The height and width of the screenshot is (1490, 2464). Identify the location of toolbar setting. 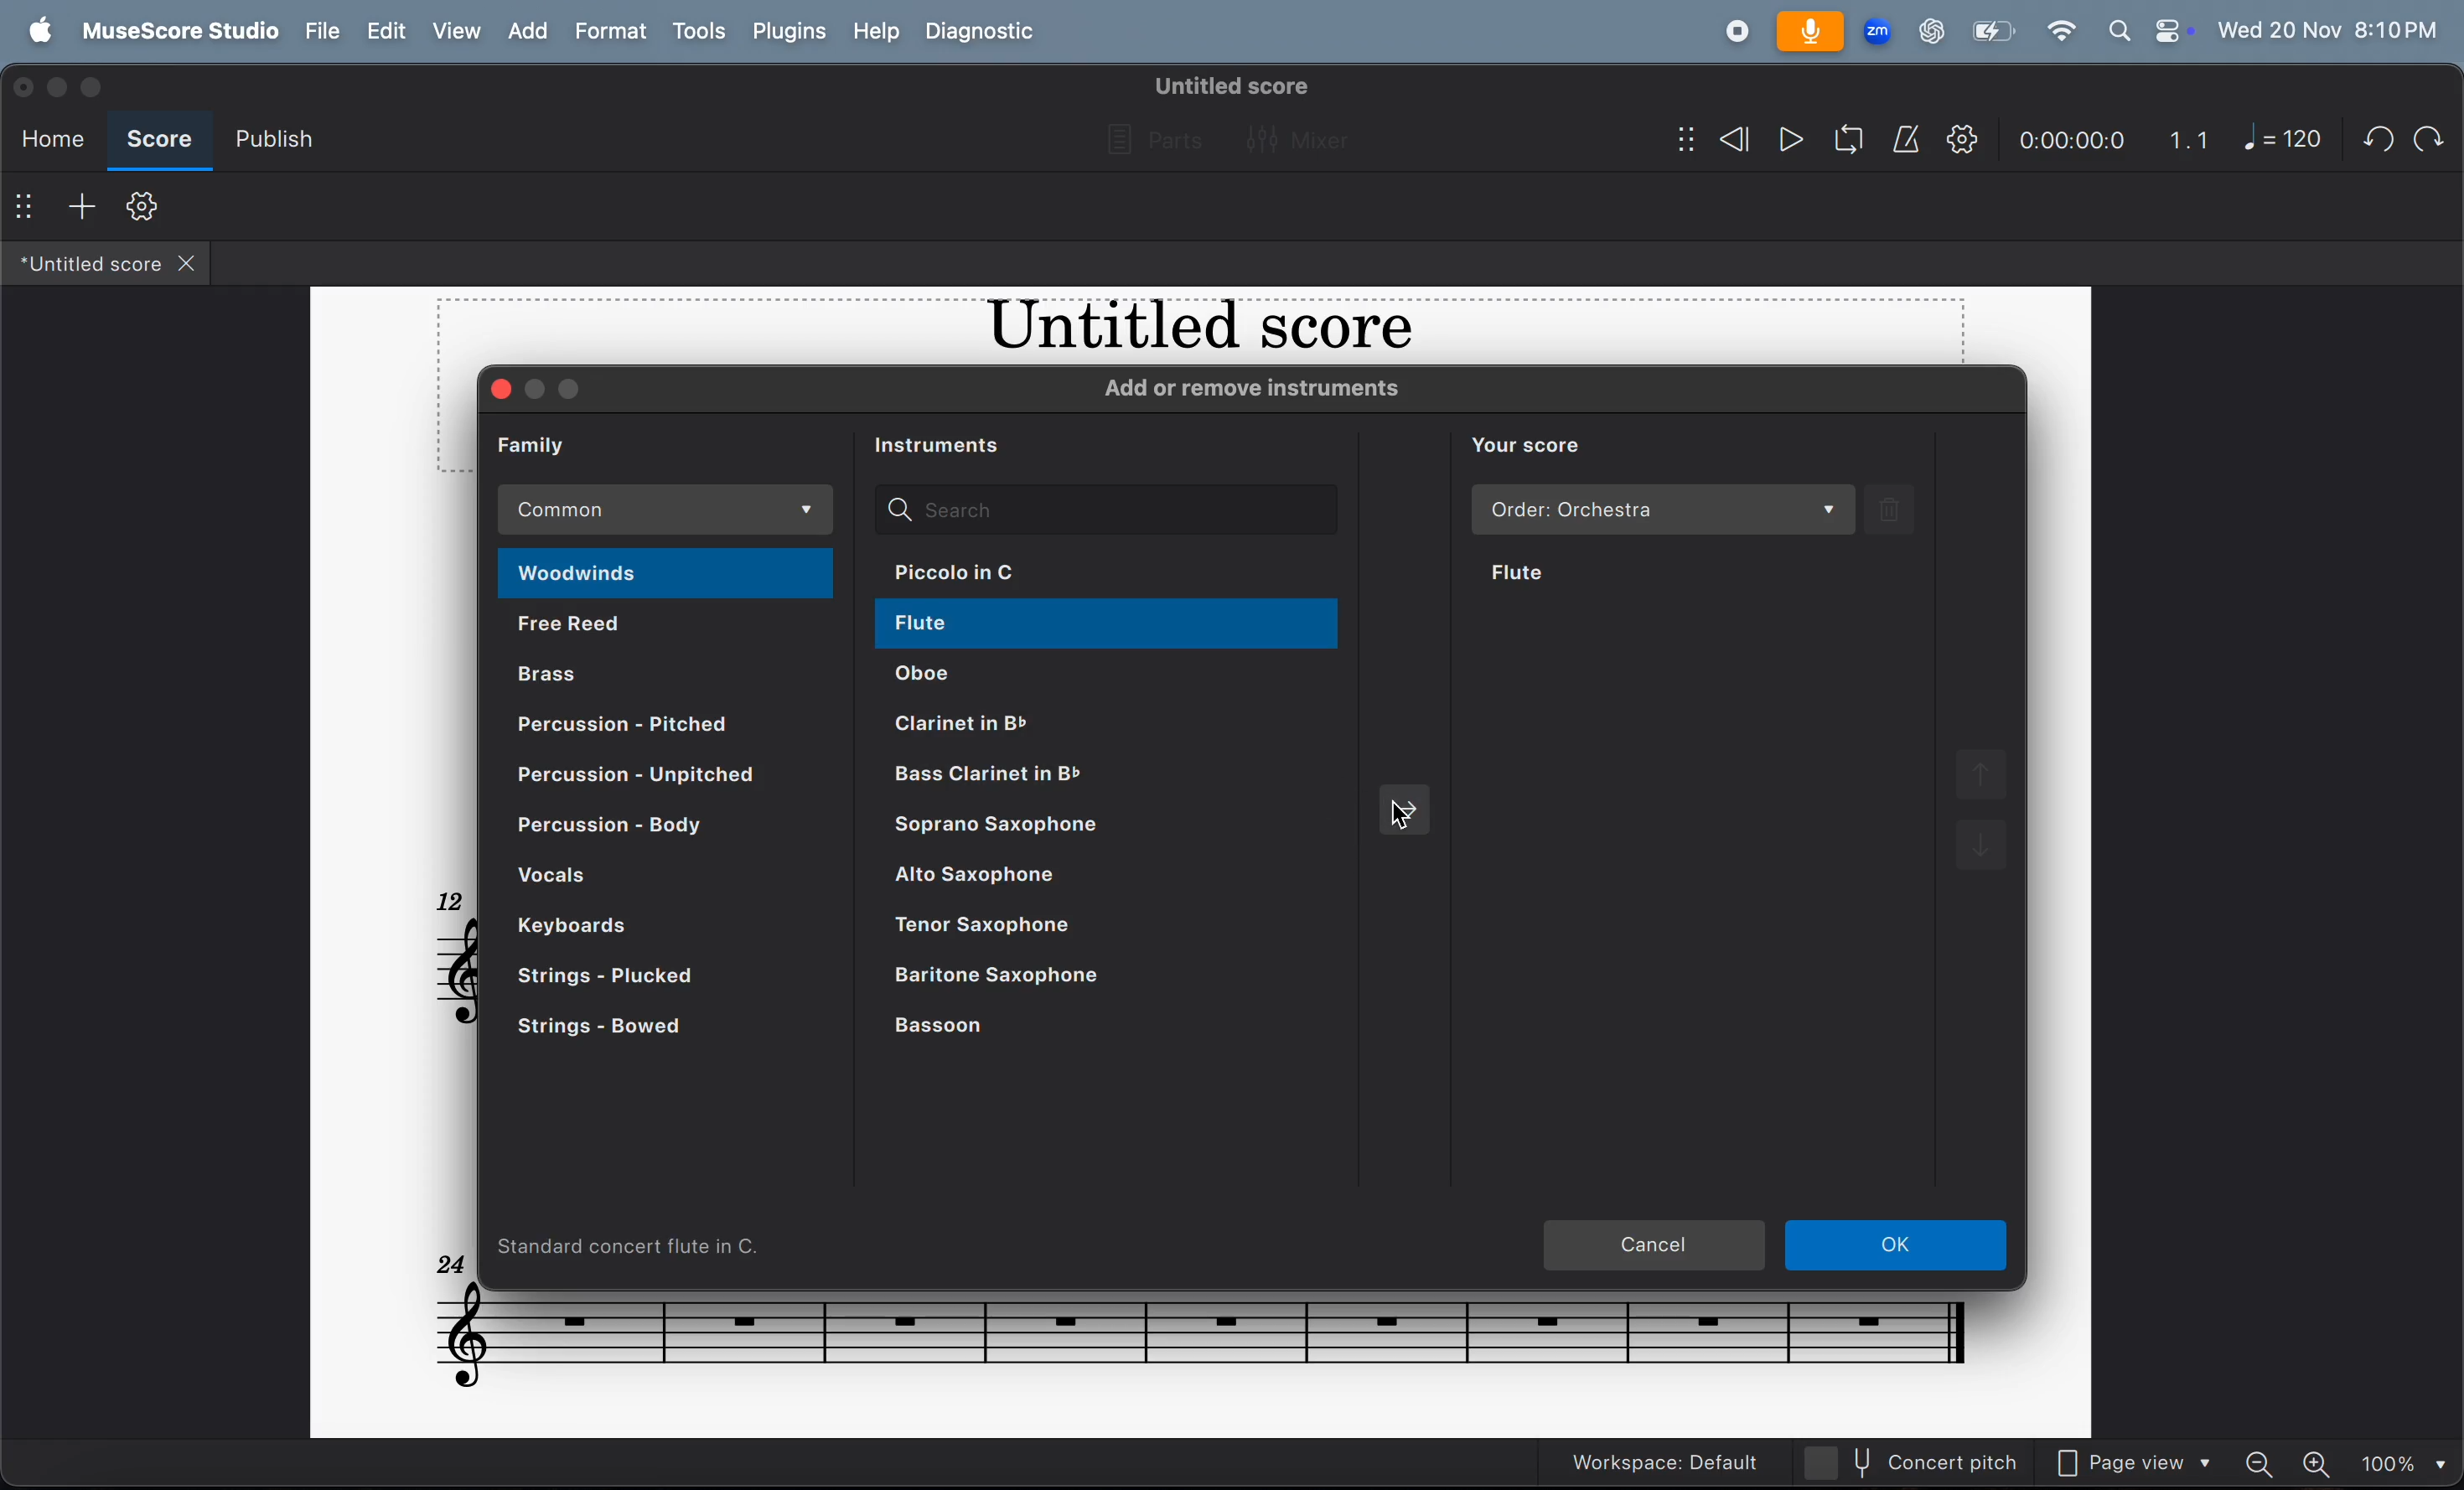
(142, 205).